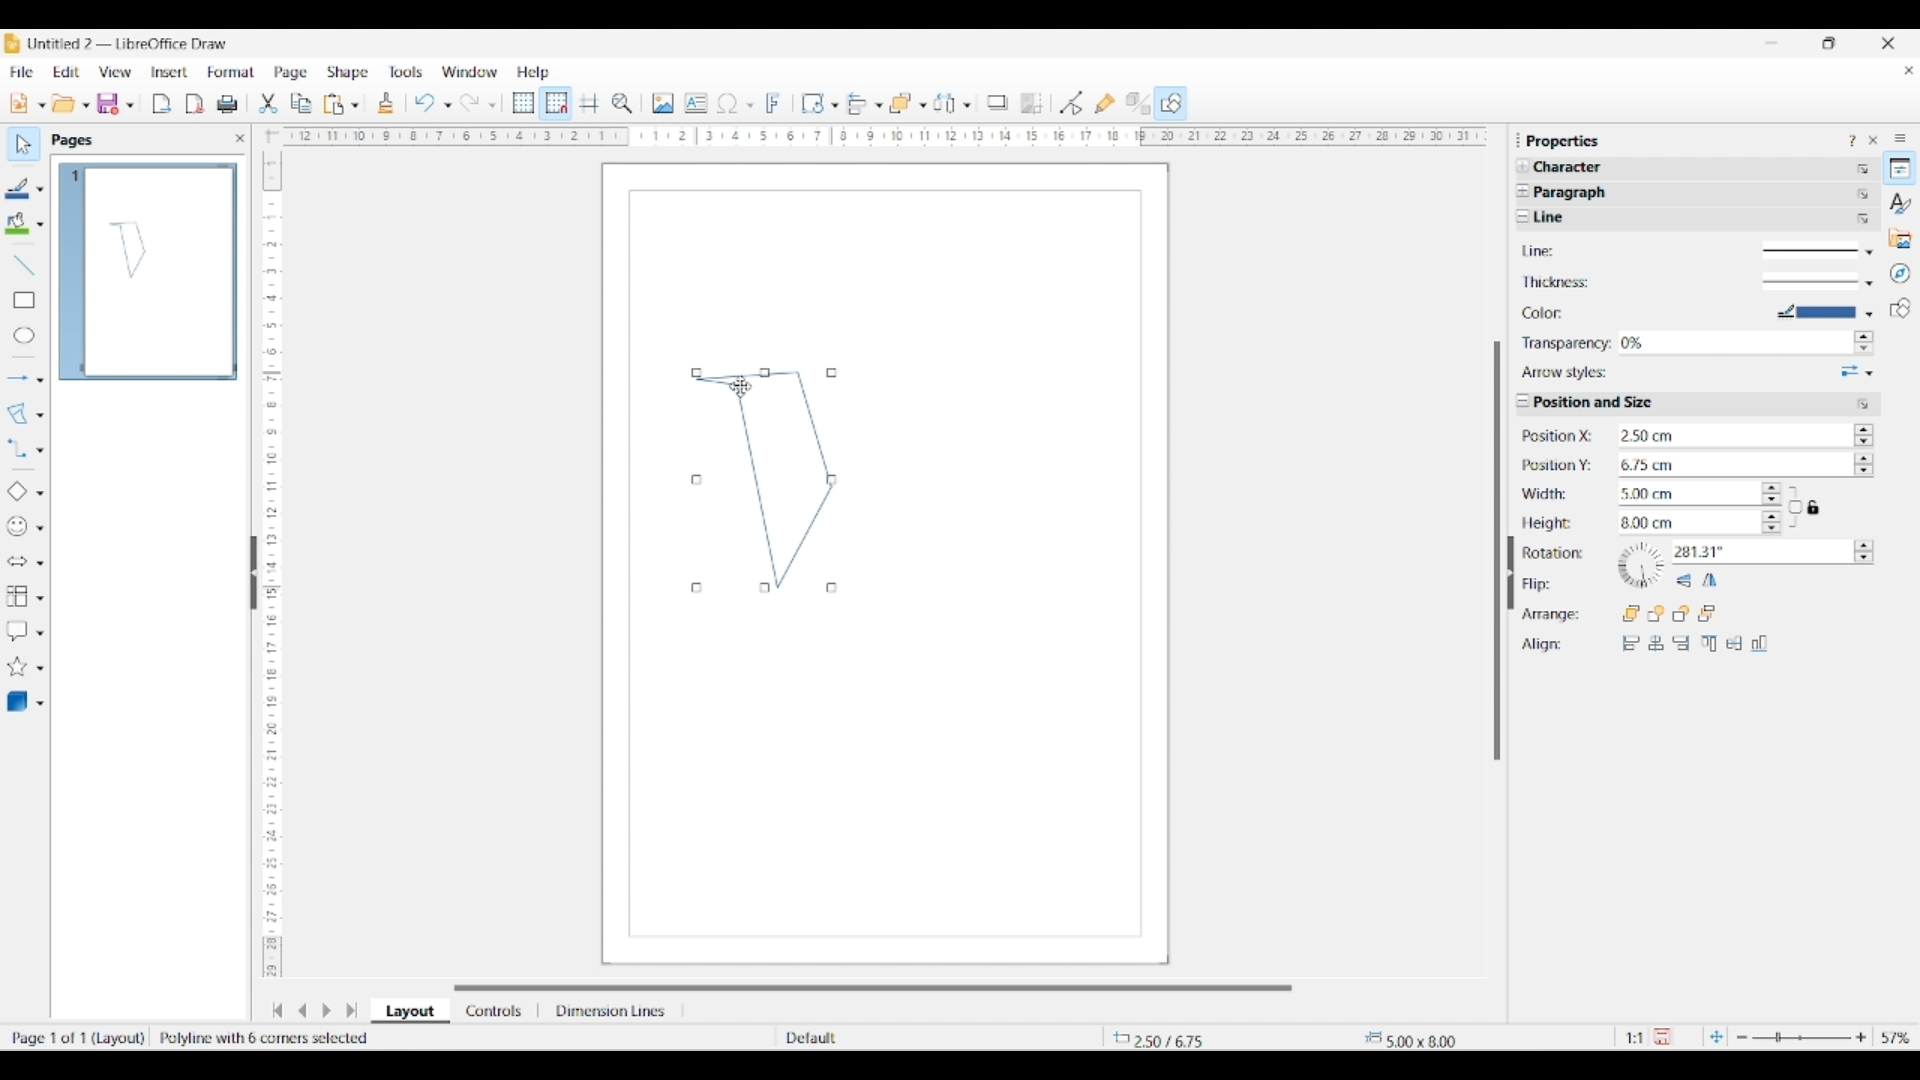  Describe the element at coordinates (1749, 553) in the screenshot. I see `Enter degree of rotation manually` at that location.